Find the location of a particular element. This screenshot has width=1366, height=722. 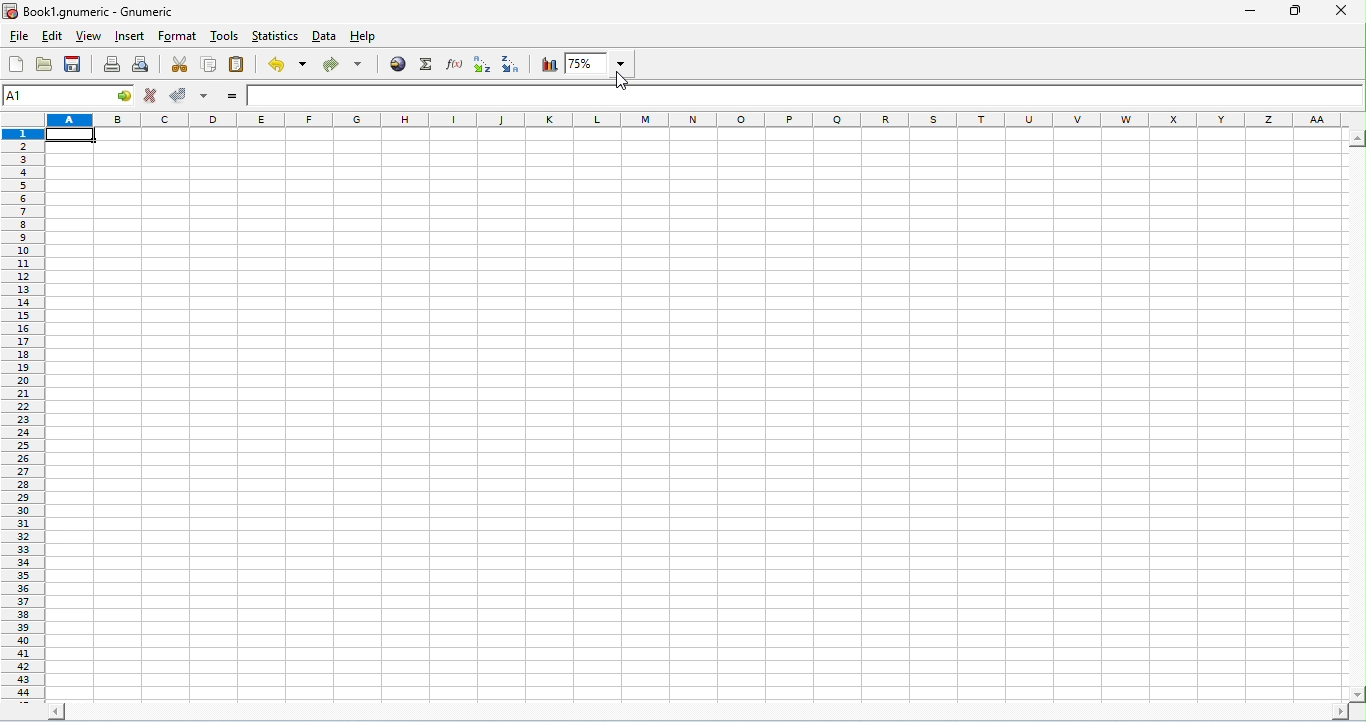

maximize is located at coordinates (1292, 11).